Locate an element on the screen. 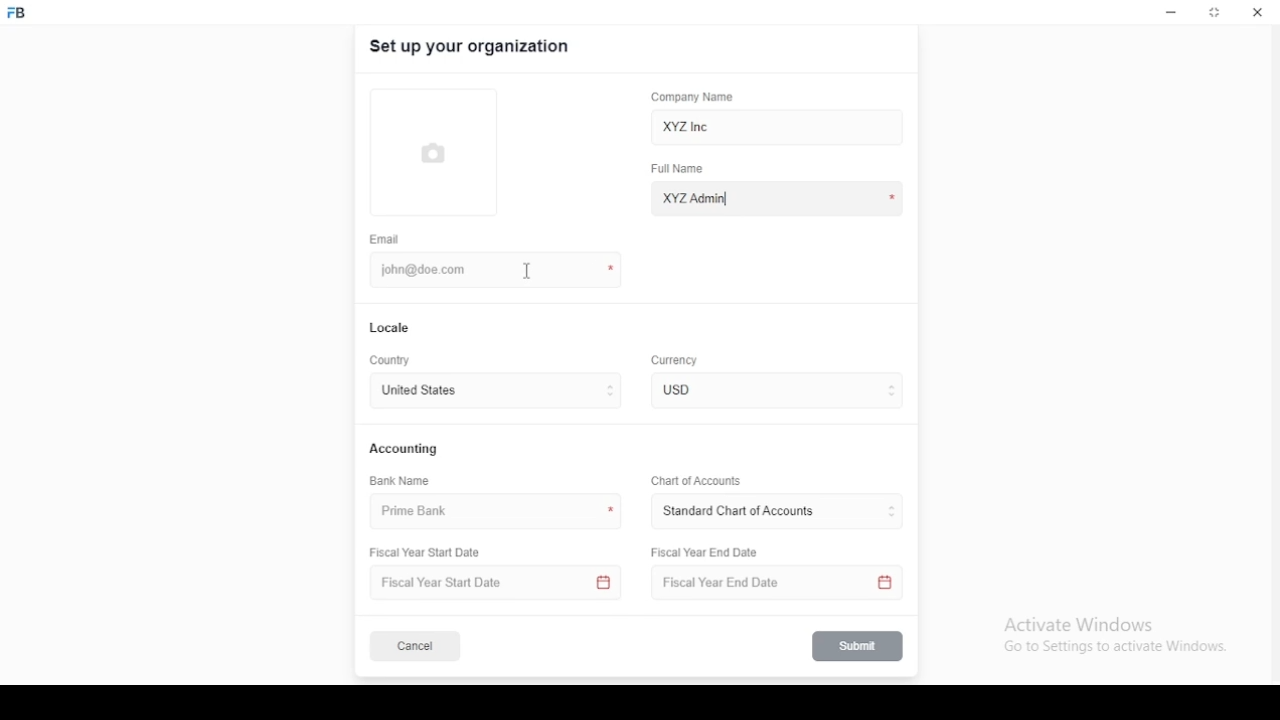  submit is located at coordinates (859, 646).